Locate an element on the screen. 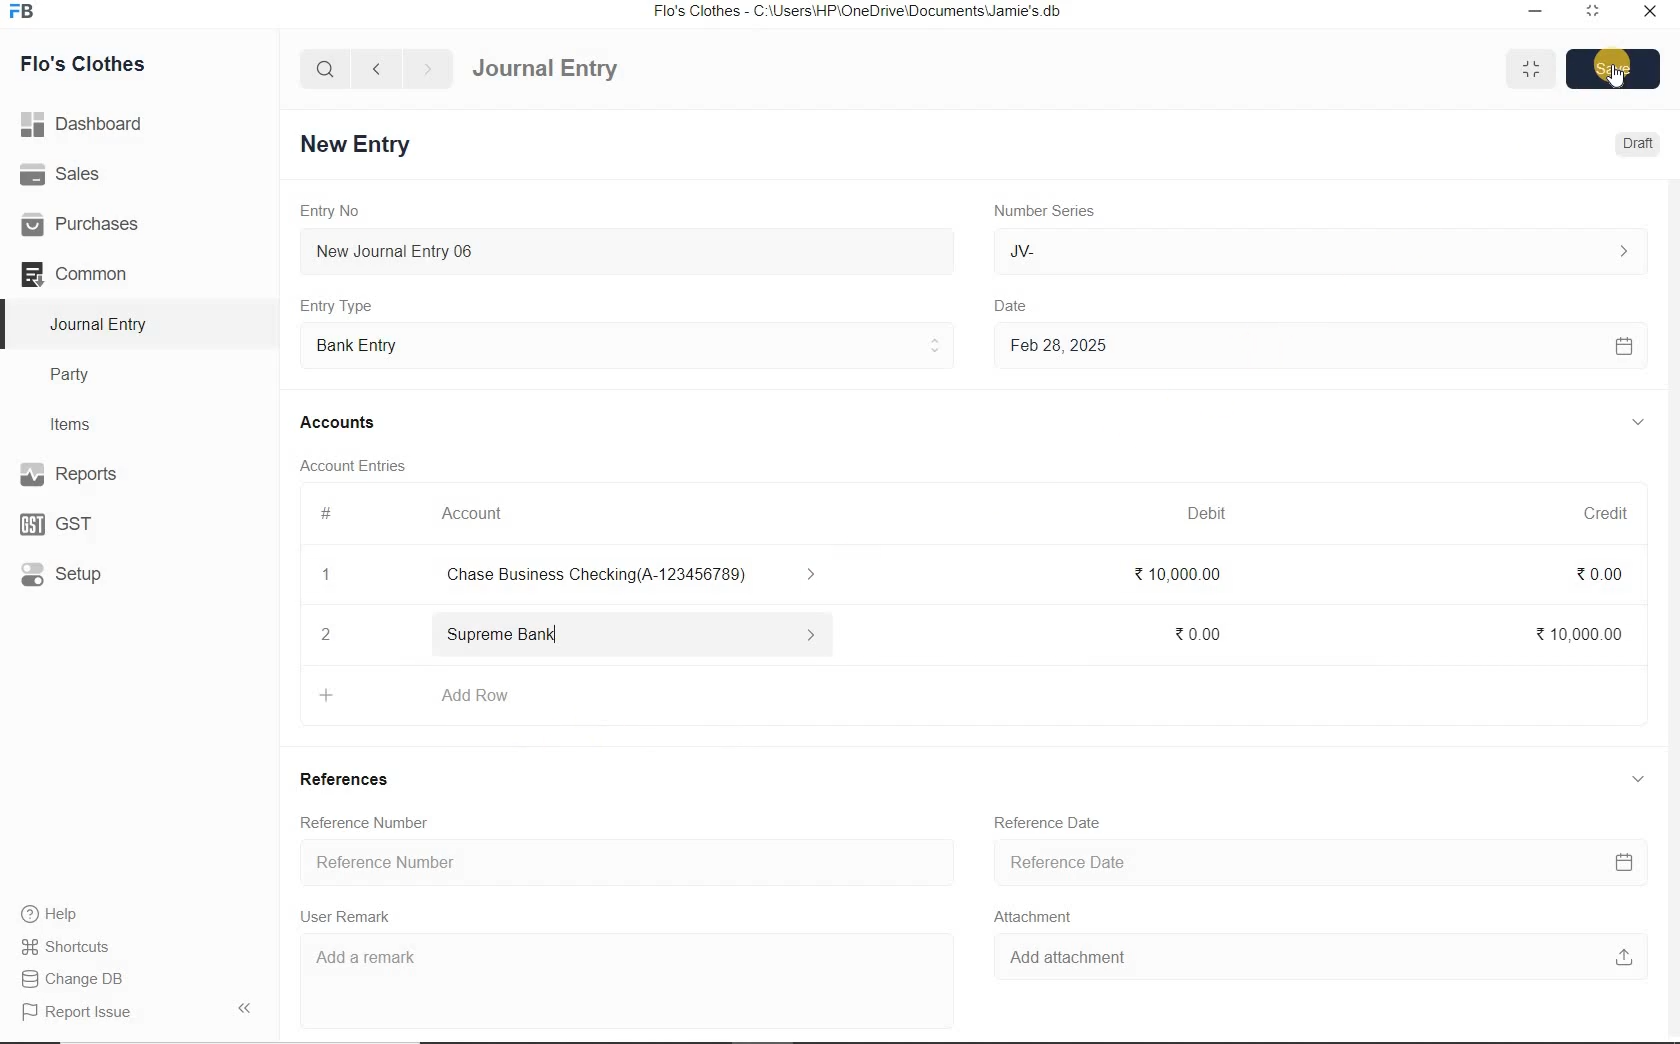 This screenshot has width=1680, height=1044. Flo's Clothes - C:\Users\HP\OneDrive\Documents\Jamie's.db is located at coordinates (859, 14).